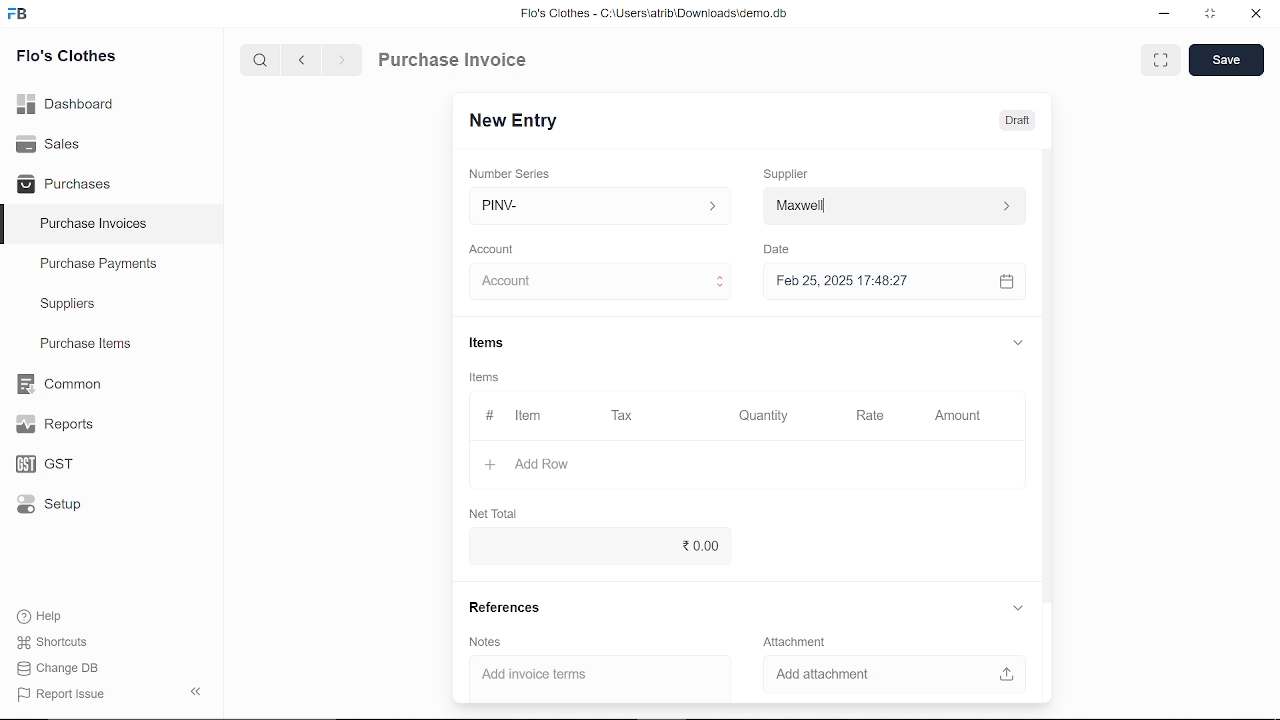 This screenshot has width=1280, height=720. What do you see at coordinates (192, 693) in the screenshot?
I see `hide` at bounding box center [192, 693].